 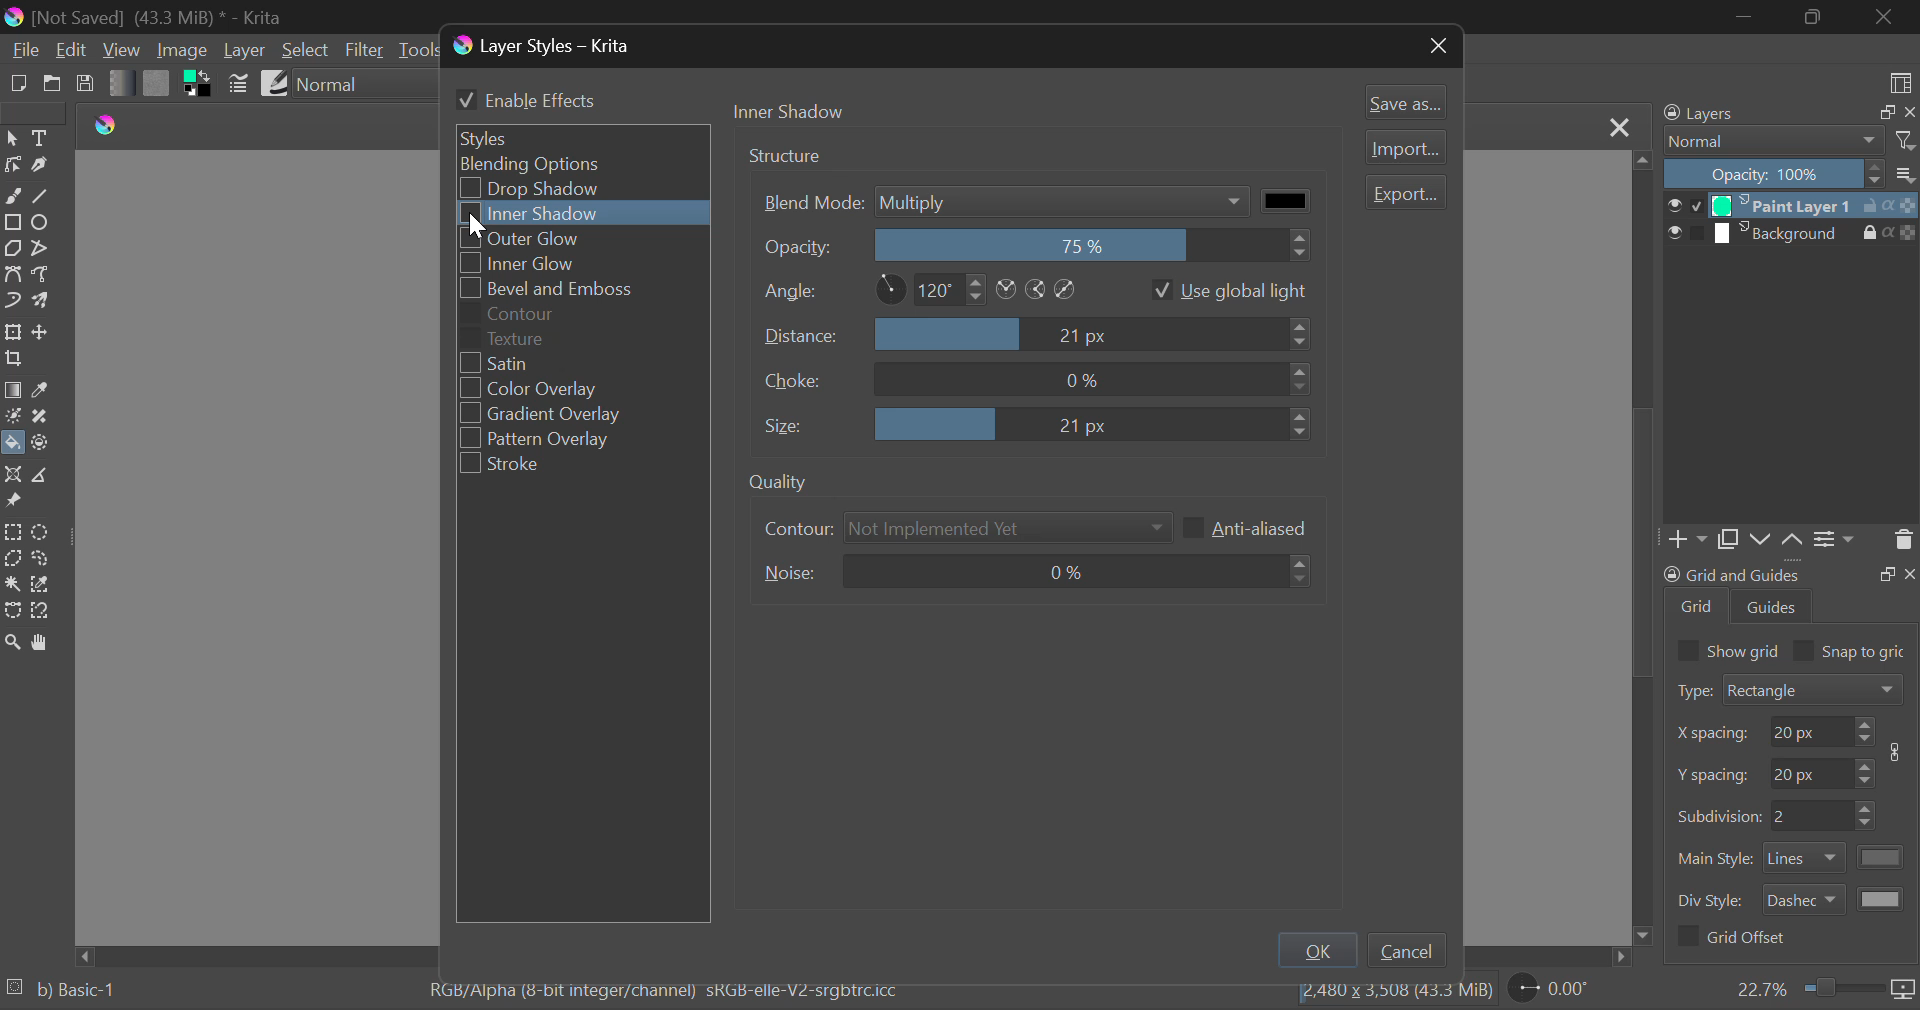 What do you see at coordinates (792, 482) in the screenshot?
I see `quality` at bounding box center [792, 482].